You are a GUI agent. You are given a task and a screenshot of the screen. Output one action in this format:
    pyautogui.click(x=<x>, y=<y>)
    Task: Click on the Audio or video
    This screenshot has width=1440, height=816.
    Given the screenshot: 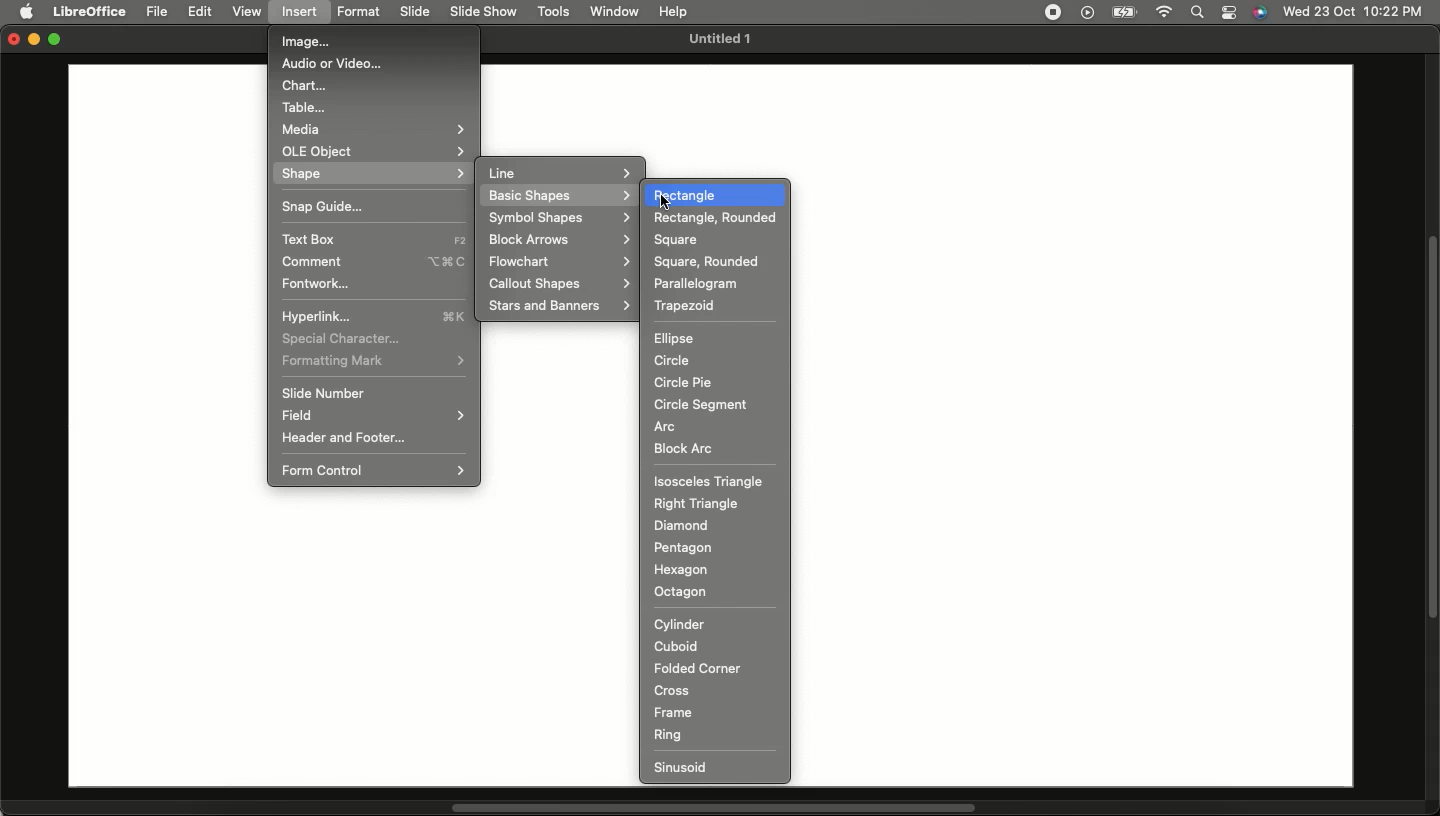 What is the action you would take?
    pyautogui.click(x=335, y=65)
    